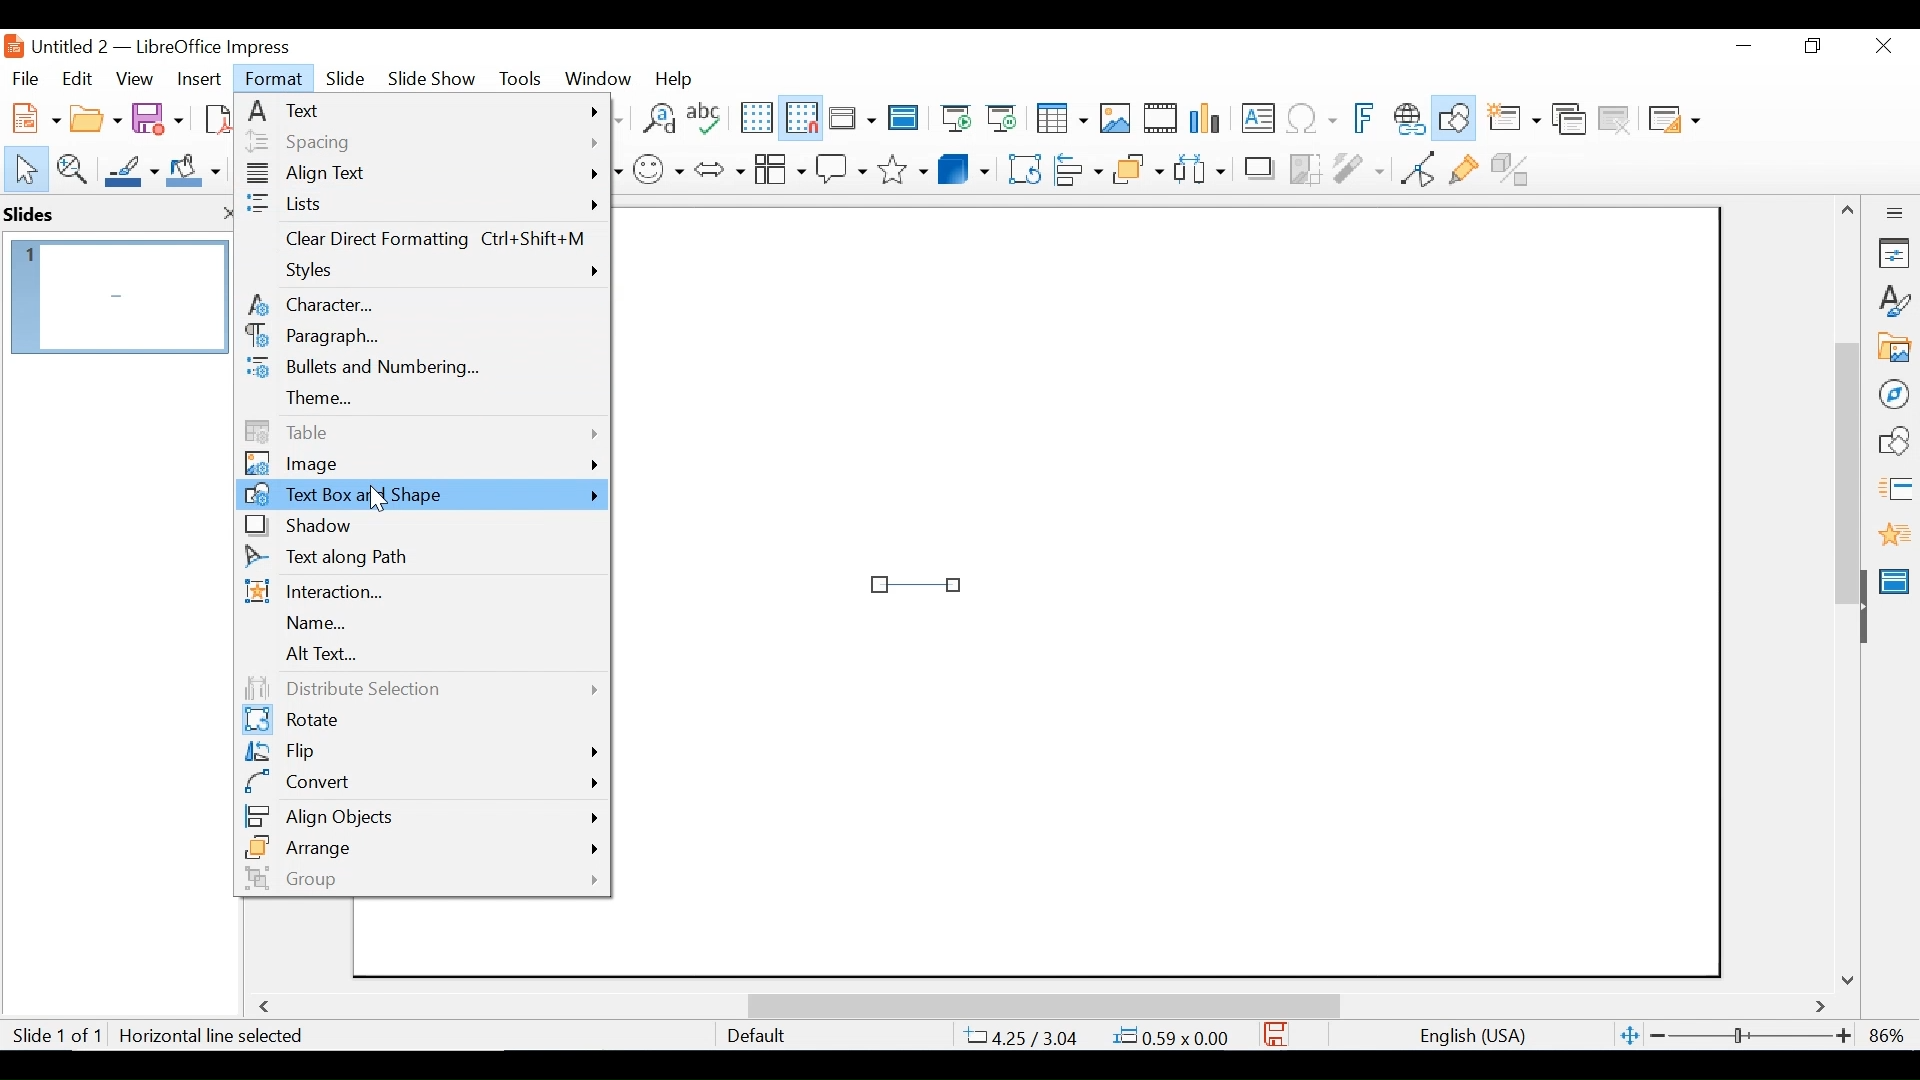 The image size is (1920, 1080). I want to click on Slide Layout, so click(1672, 121).